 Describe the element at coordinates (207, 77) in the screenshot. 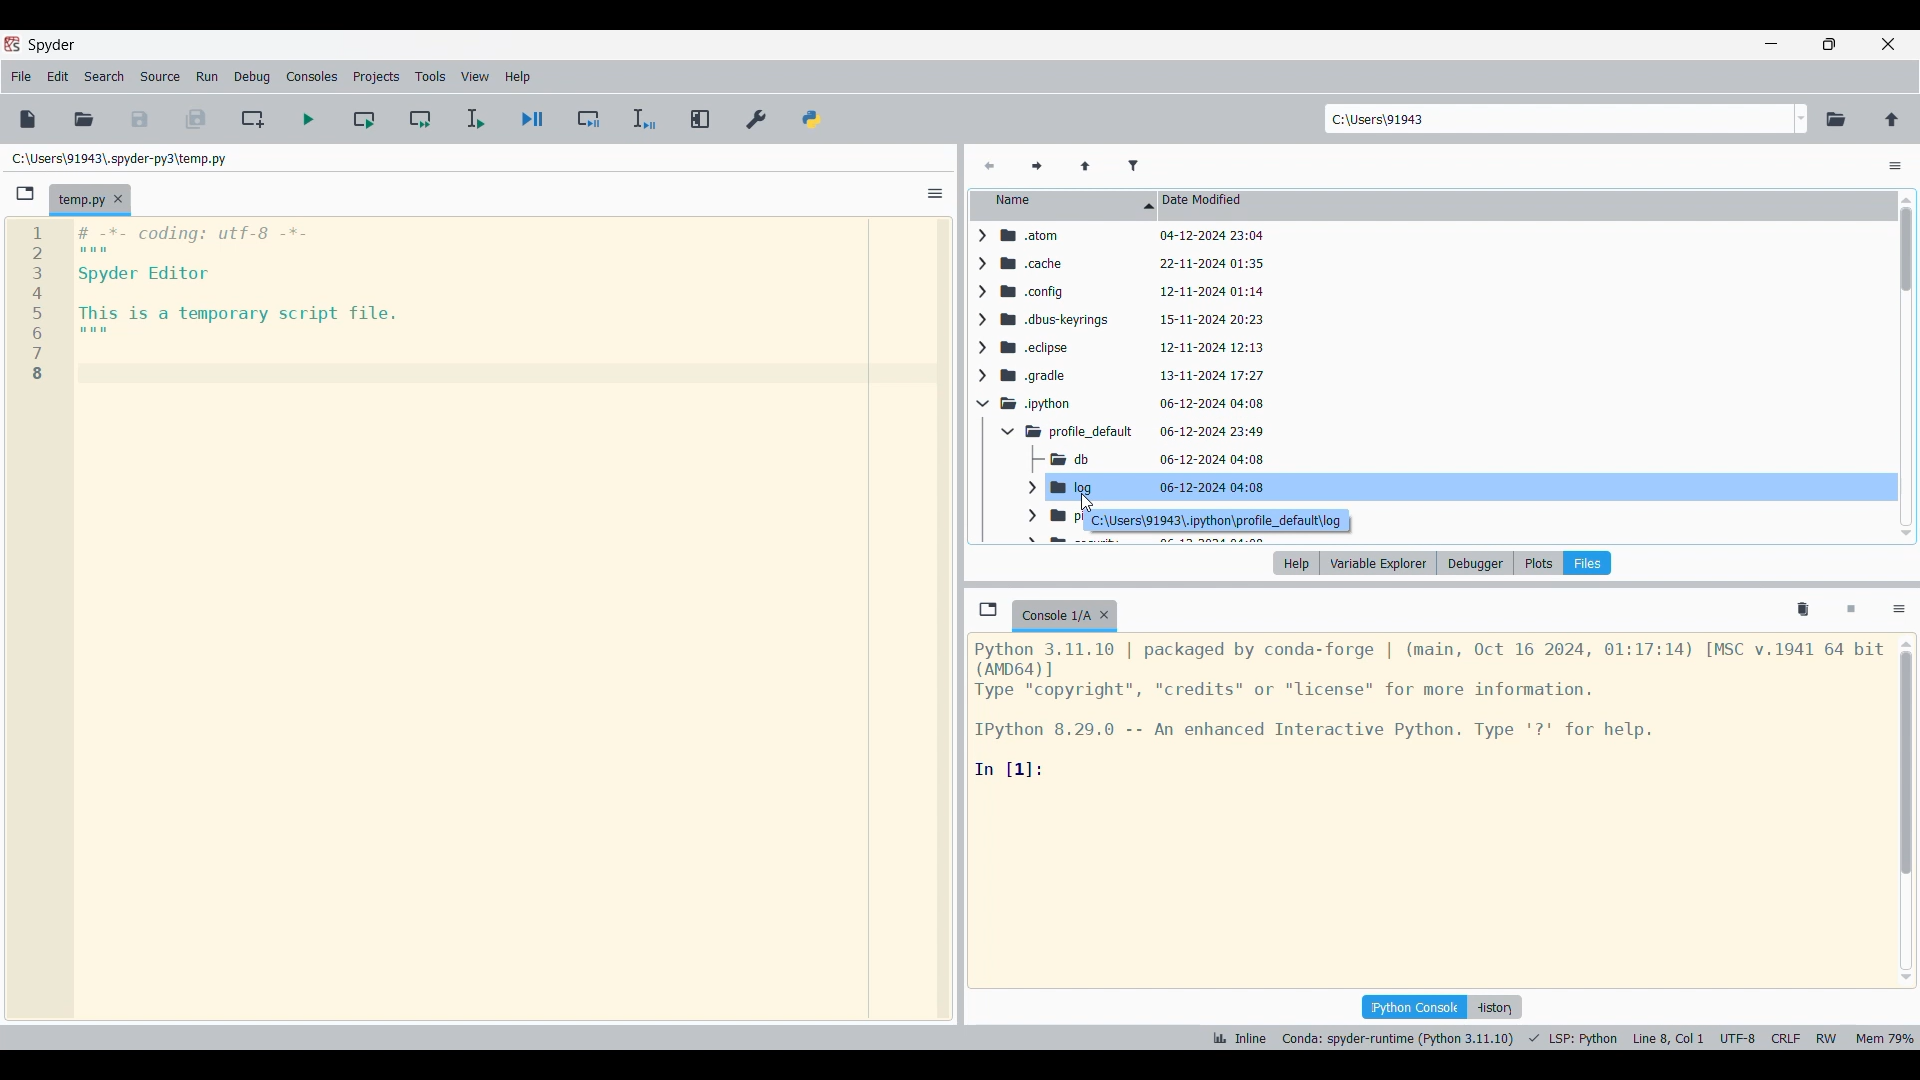

I see `Run menu` at that location.